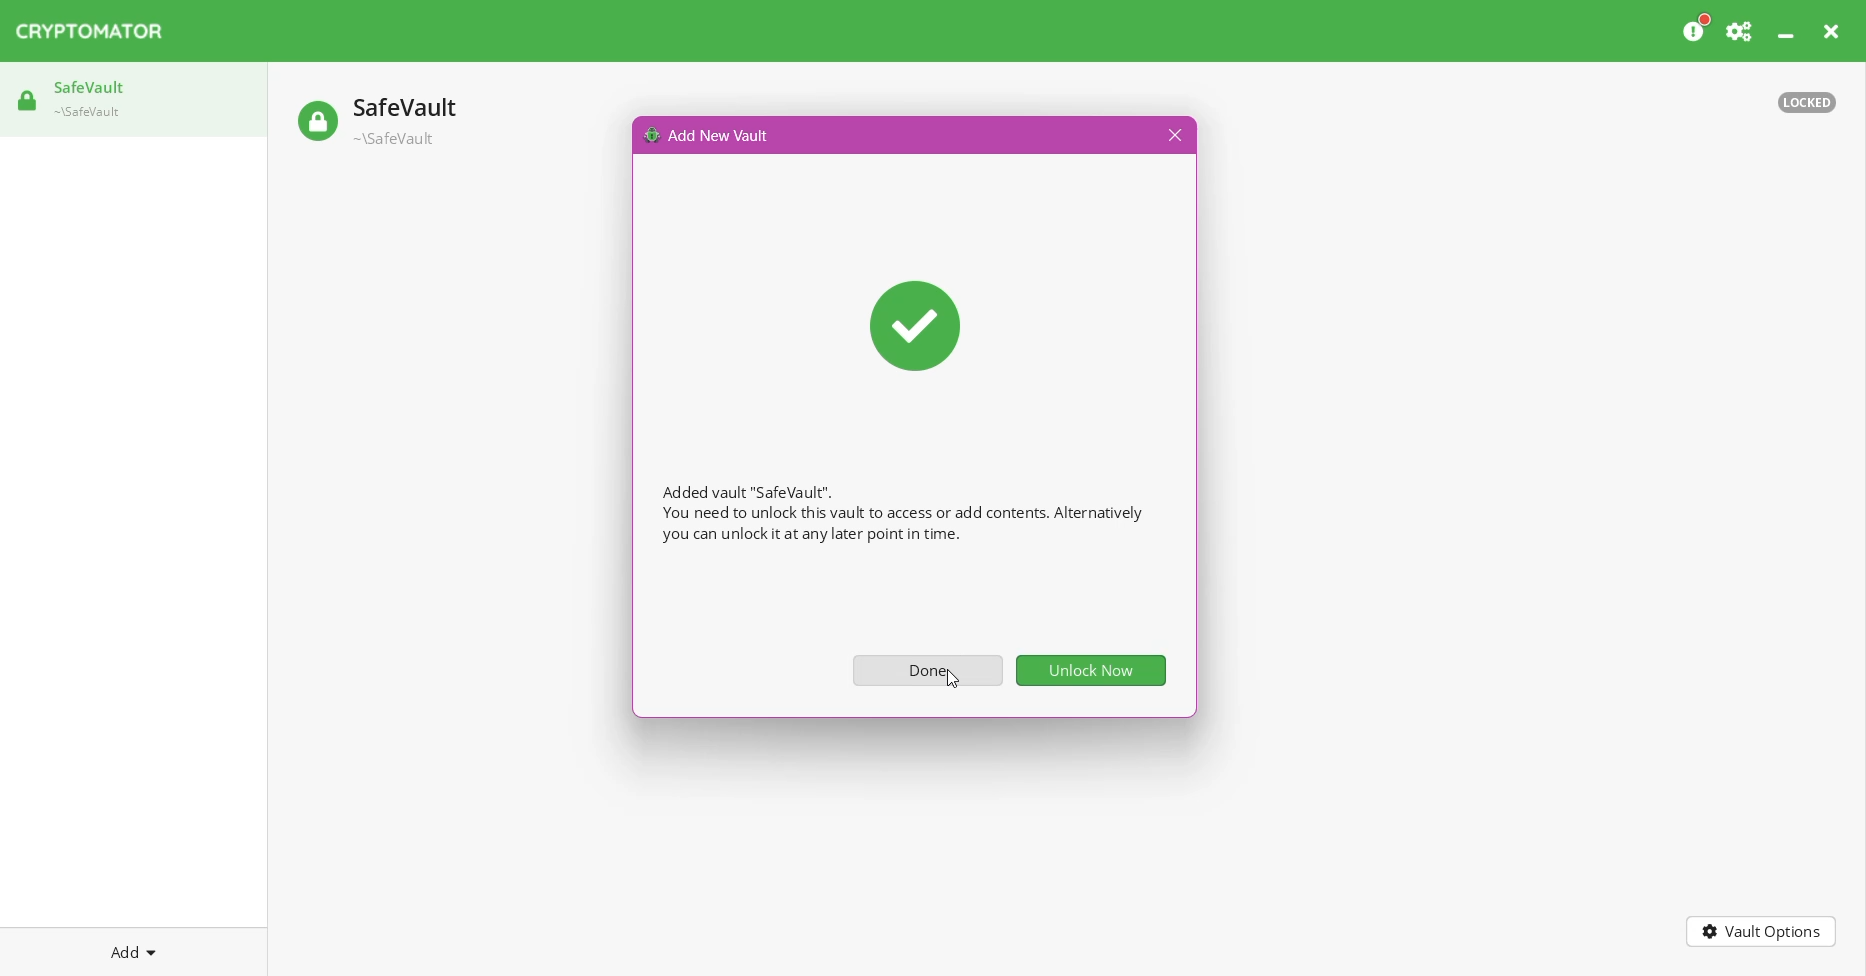  What do you see at coordinates (1697, 29) in the screenshot?
I see `Please consider donating` at bounding box center [1697, 29].